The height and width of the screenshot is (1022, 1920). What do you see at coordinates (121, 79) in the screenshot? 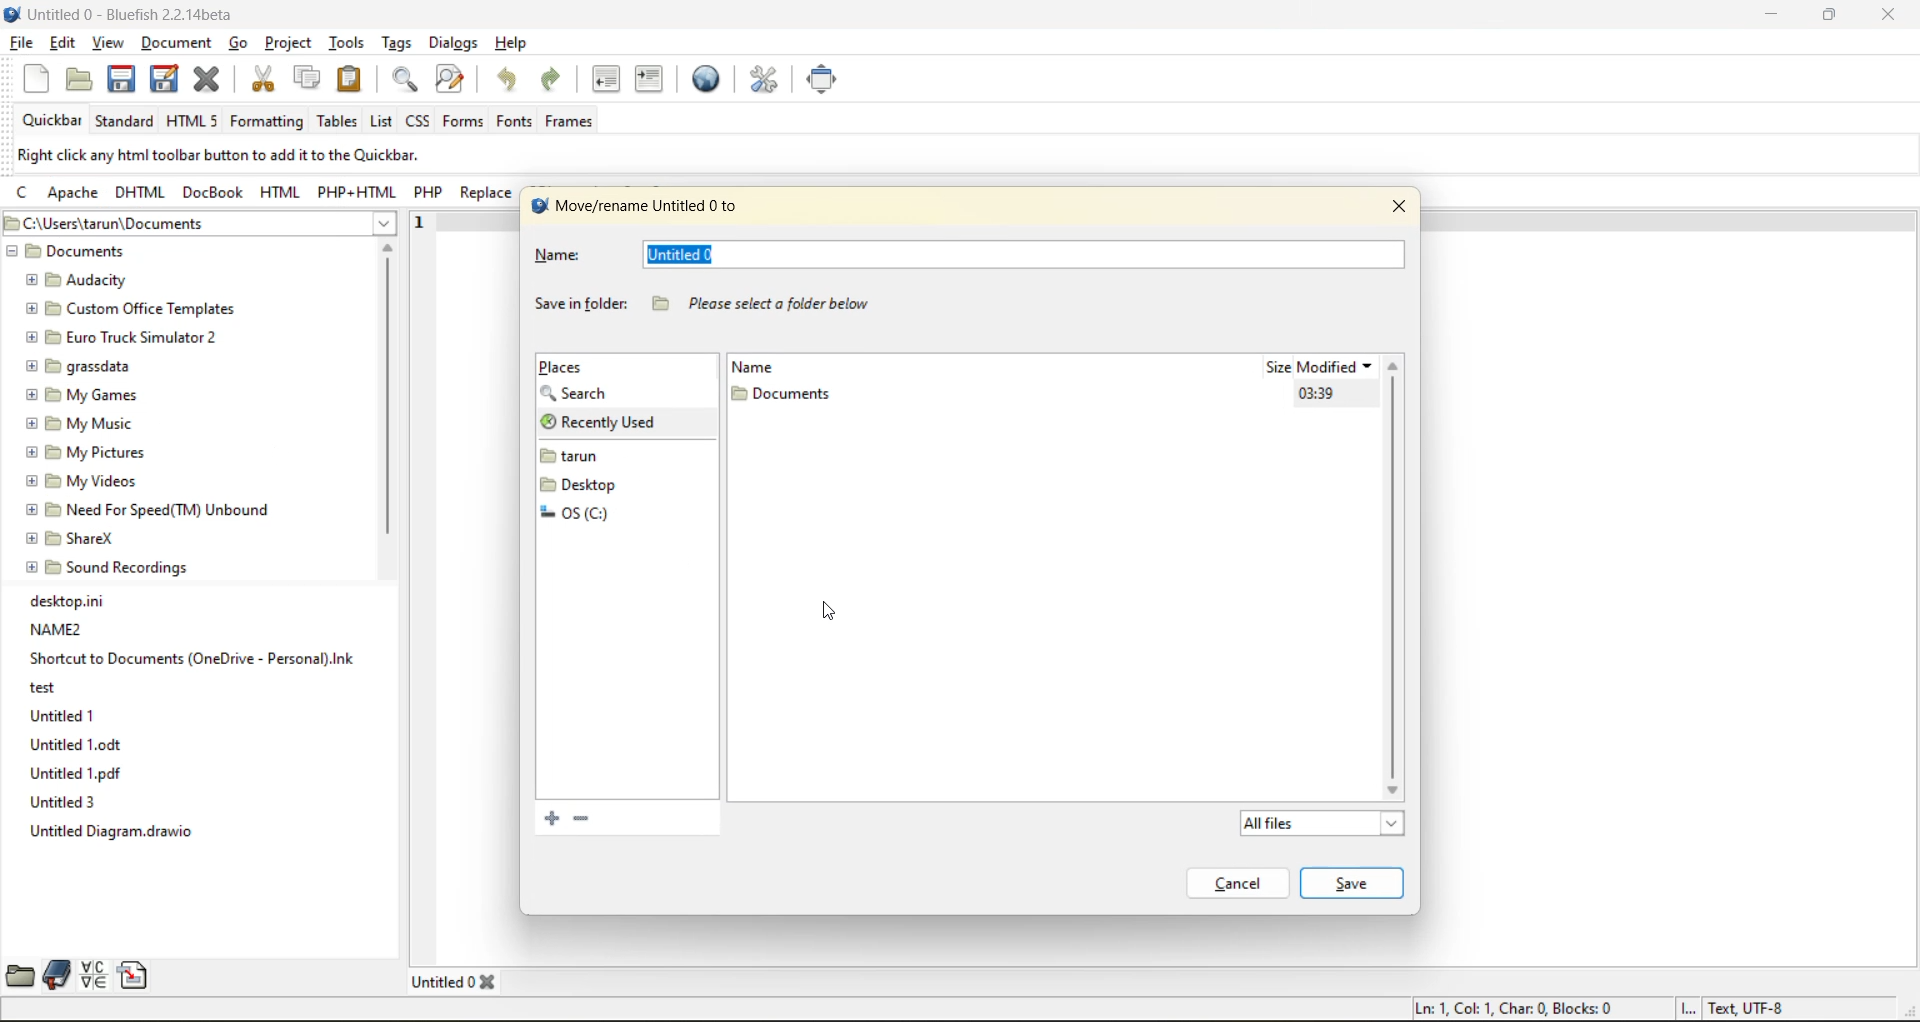
I see `save` at bounding box center [121, 79].